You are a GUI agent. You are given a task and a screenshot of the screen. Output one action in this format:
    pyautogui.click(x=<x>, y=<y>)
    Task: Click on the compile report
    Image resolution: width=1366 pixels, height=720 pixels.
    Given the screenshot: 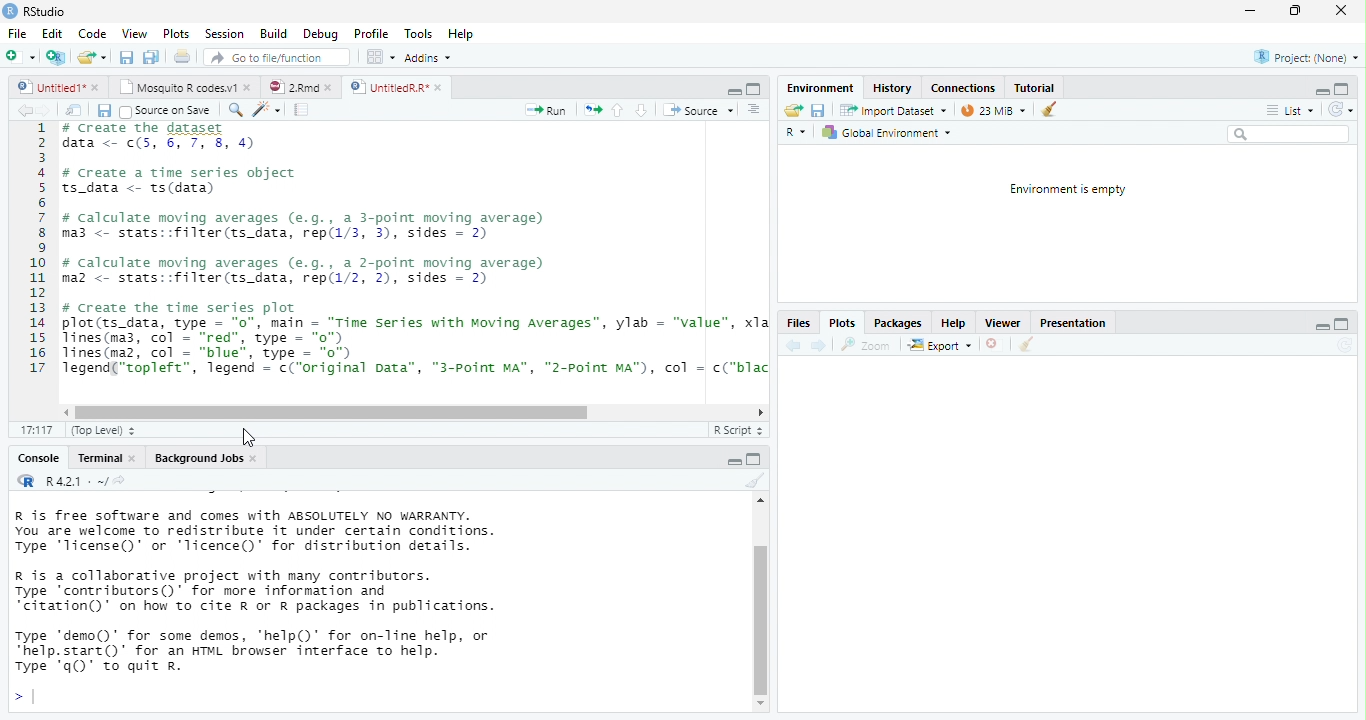 What is the action you would take?
    pyautogui.click(x=303, y=109)
    